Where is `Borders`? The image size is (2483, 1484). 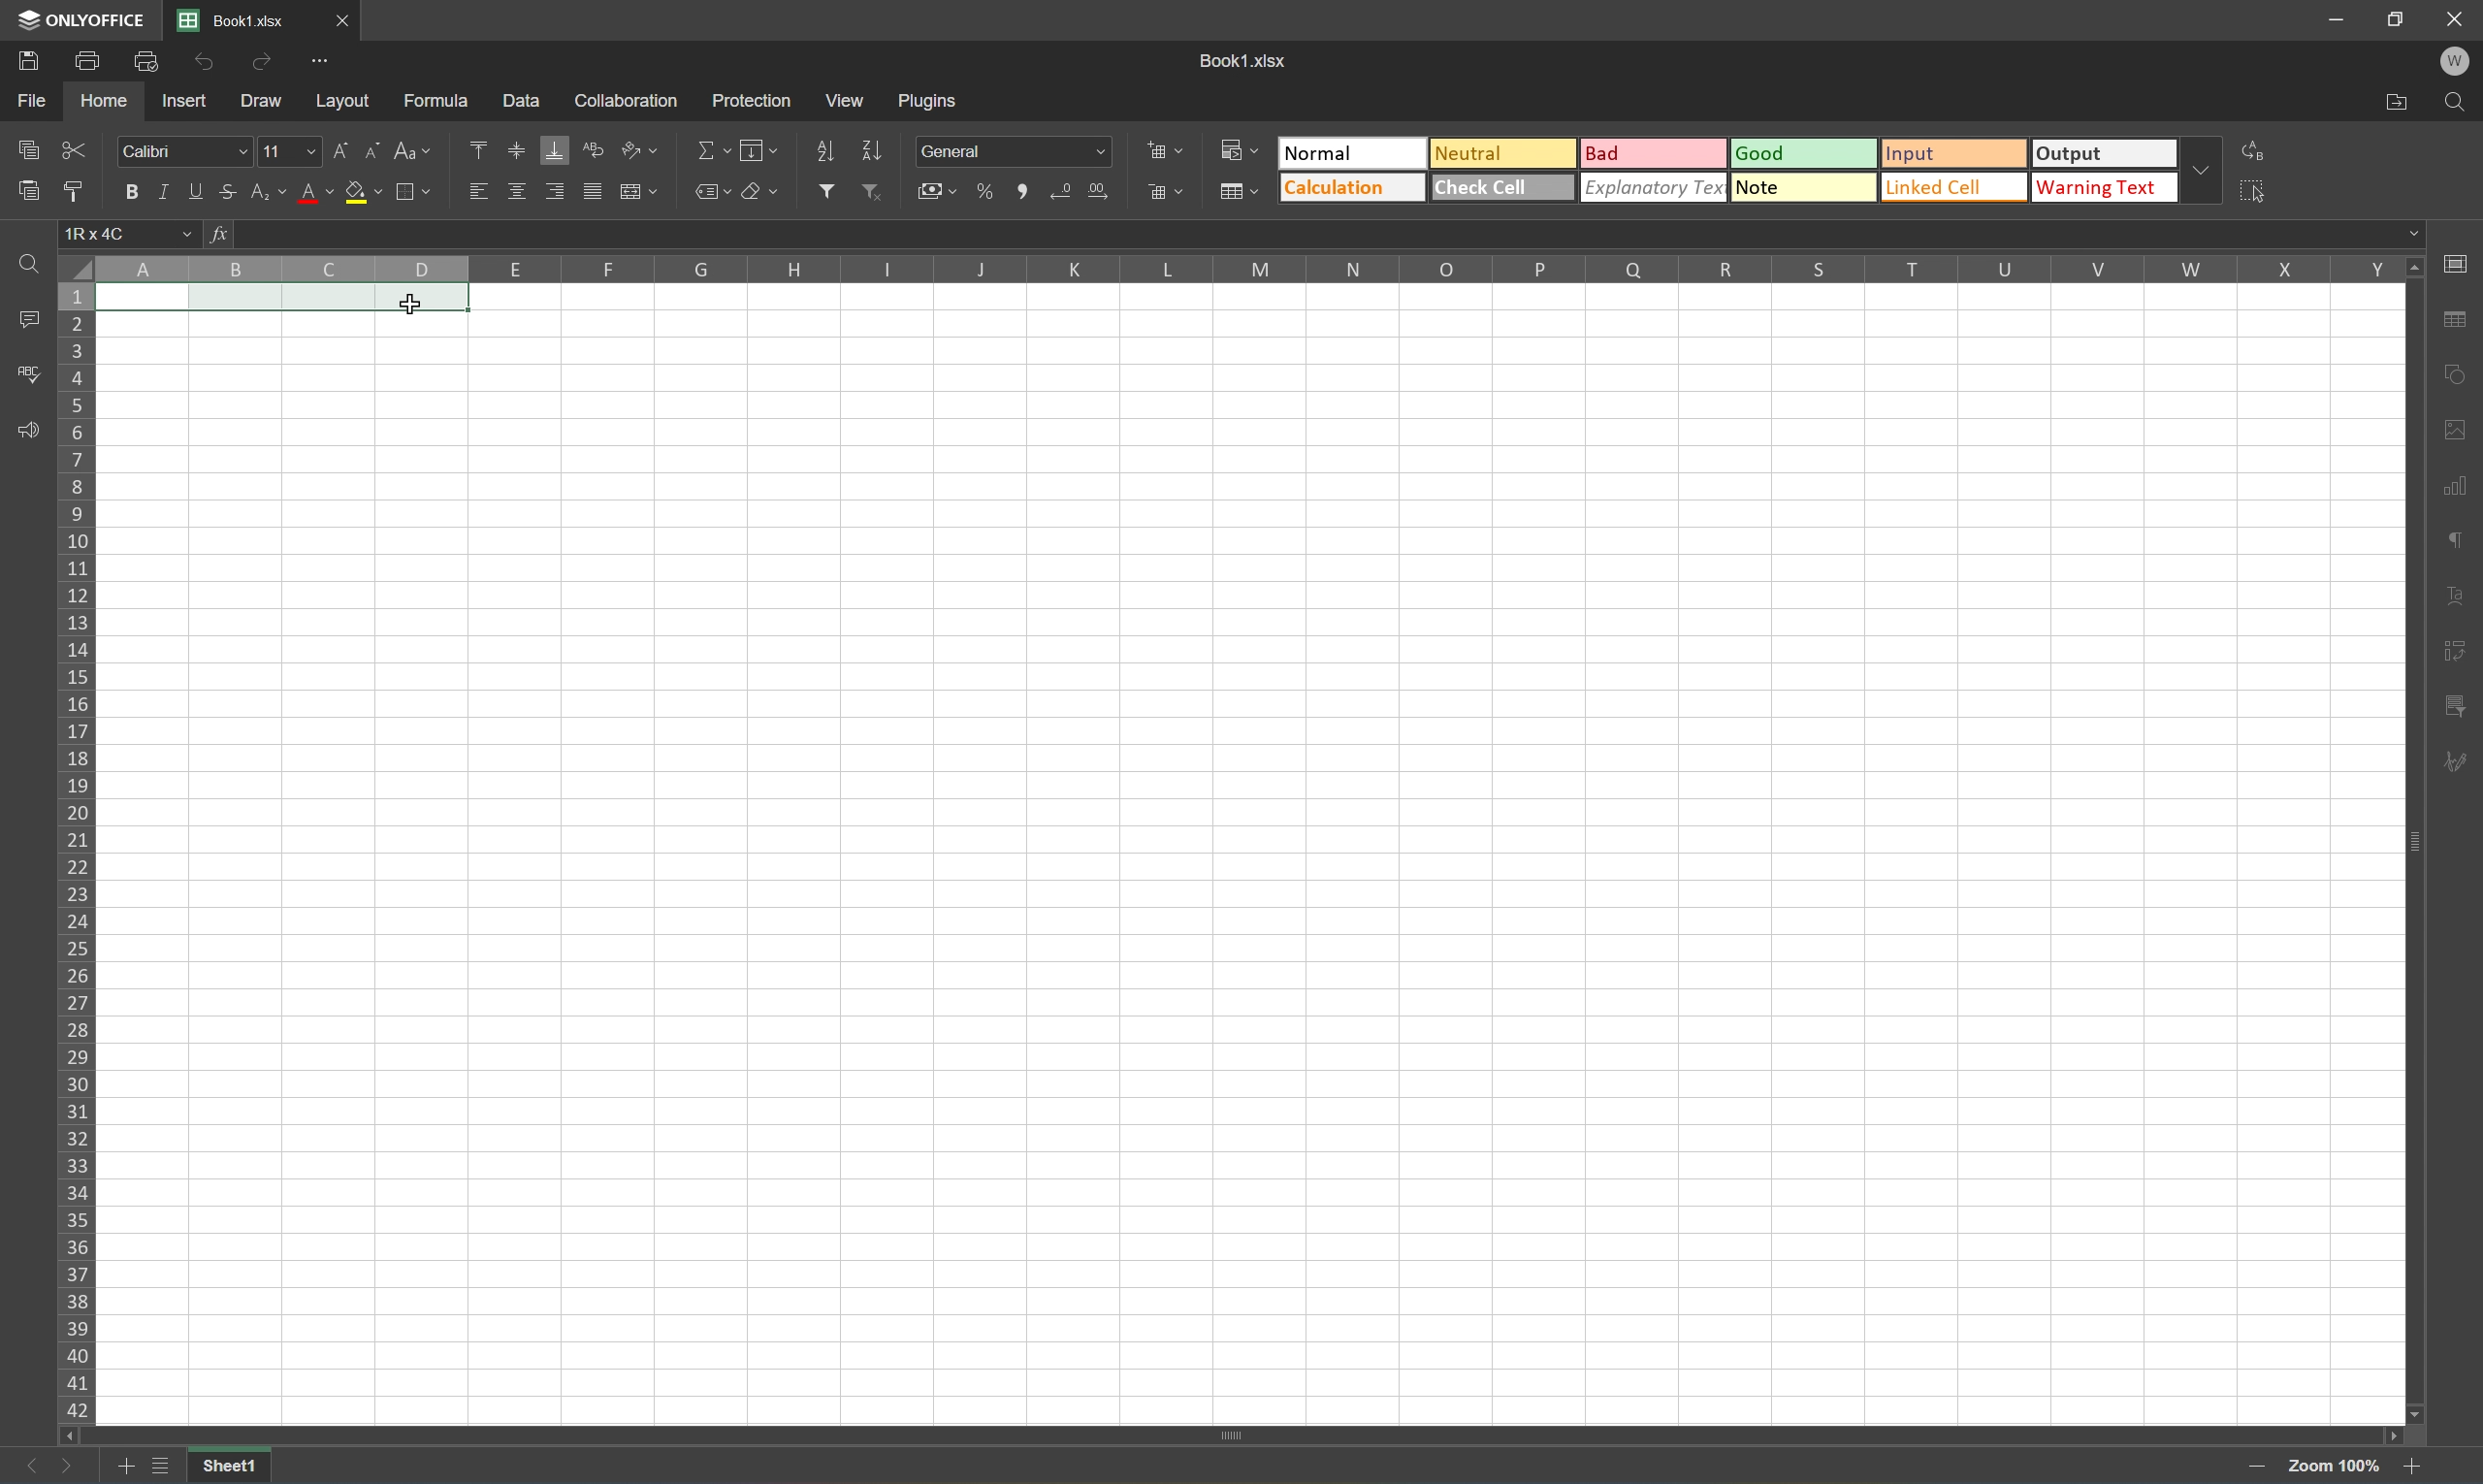
Borders is located at coordinates (421, 190).